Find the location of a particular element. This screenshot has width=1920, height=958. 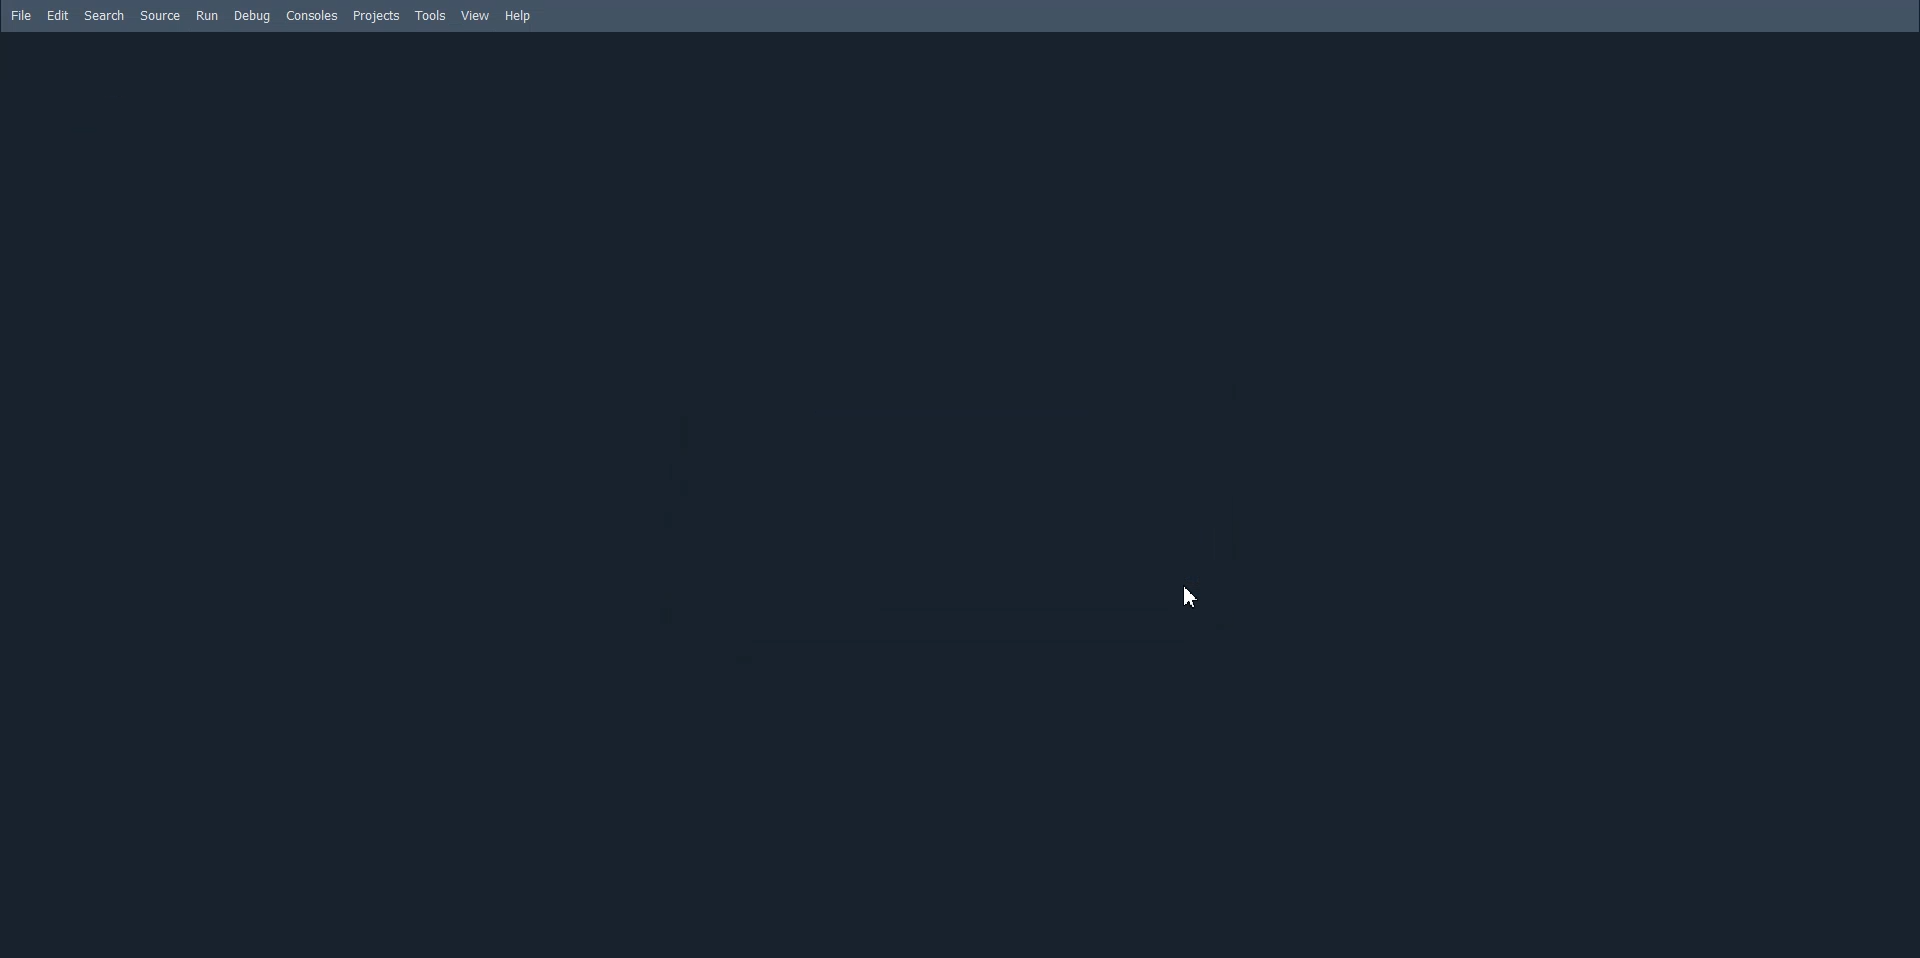

Debug is located at coordinates (252, 15).